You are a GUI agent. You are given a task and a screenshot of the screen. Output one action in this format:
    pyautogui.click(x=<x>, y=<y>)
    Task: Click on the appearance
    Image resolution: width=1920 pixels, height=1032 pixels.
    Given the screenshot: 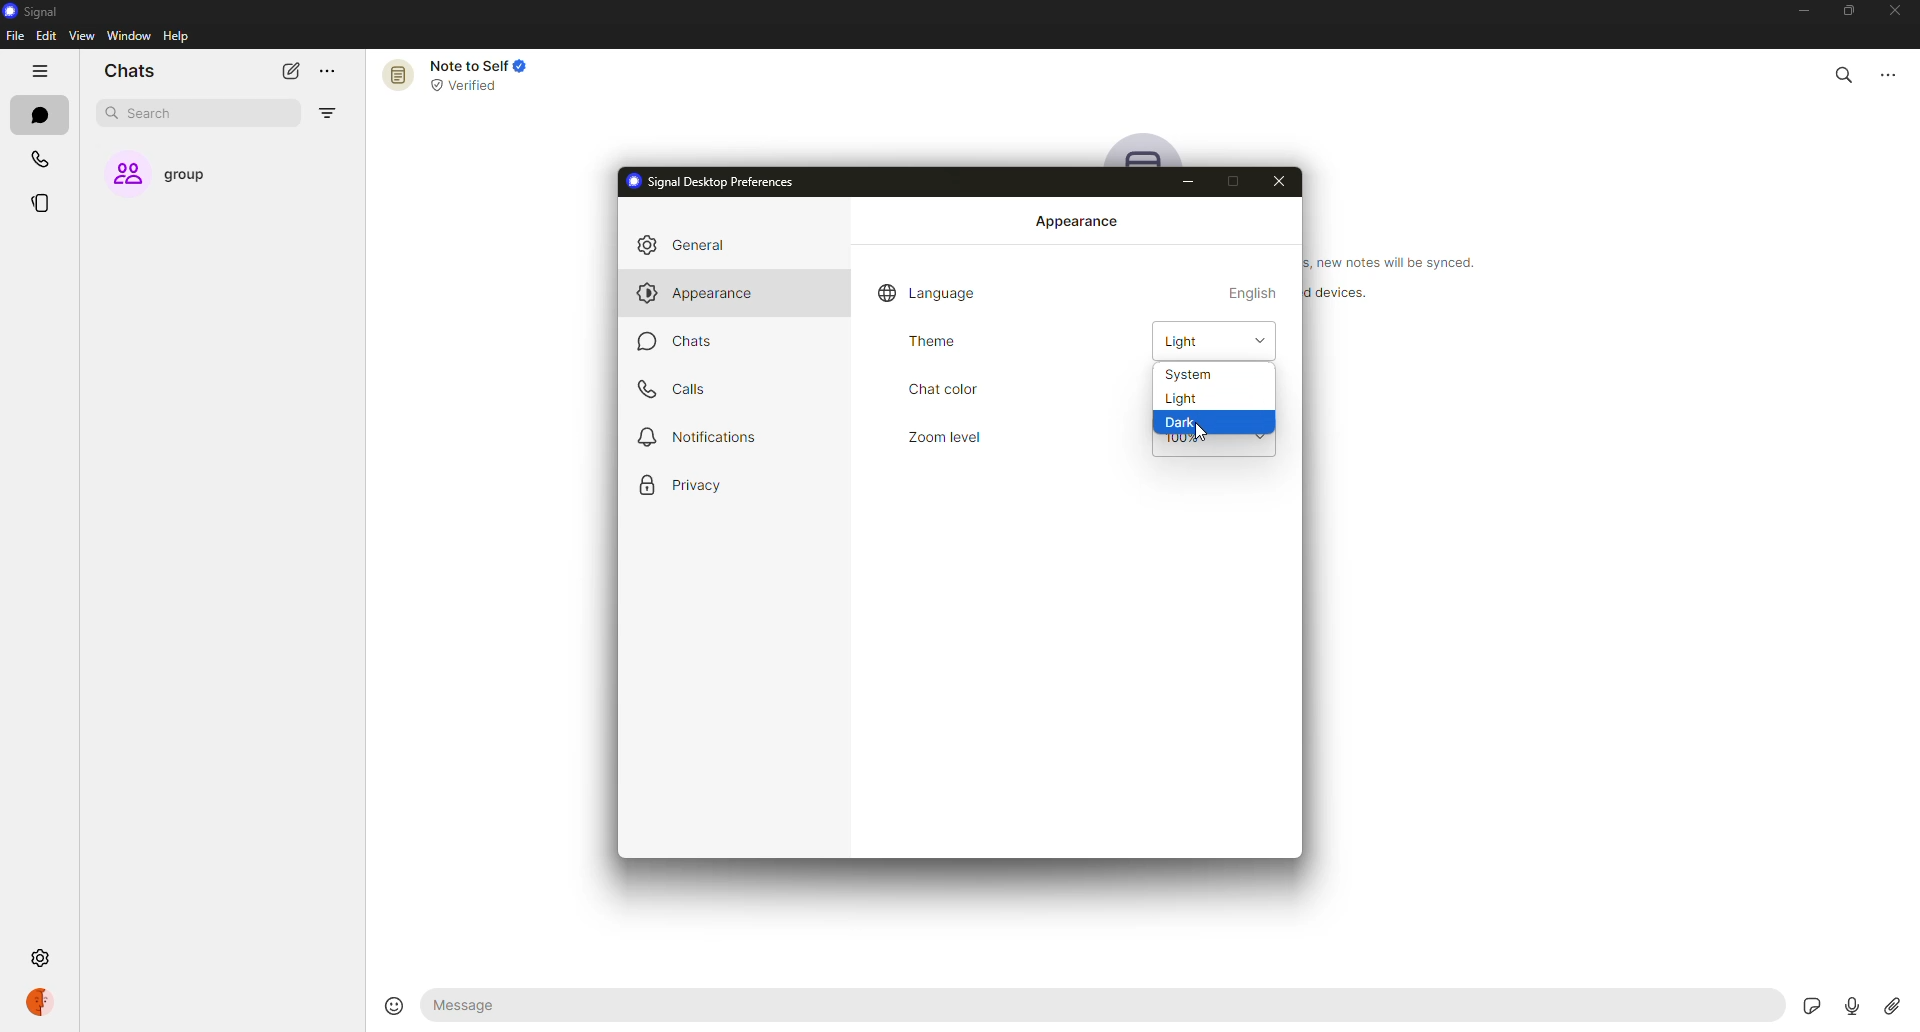 What is the action you would take?
    pyautogui.click(x=1080, y=223)
    